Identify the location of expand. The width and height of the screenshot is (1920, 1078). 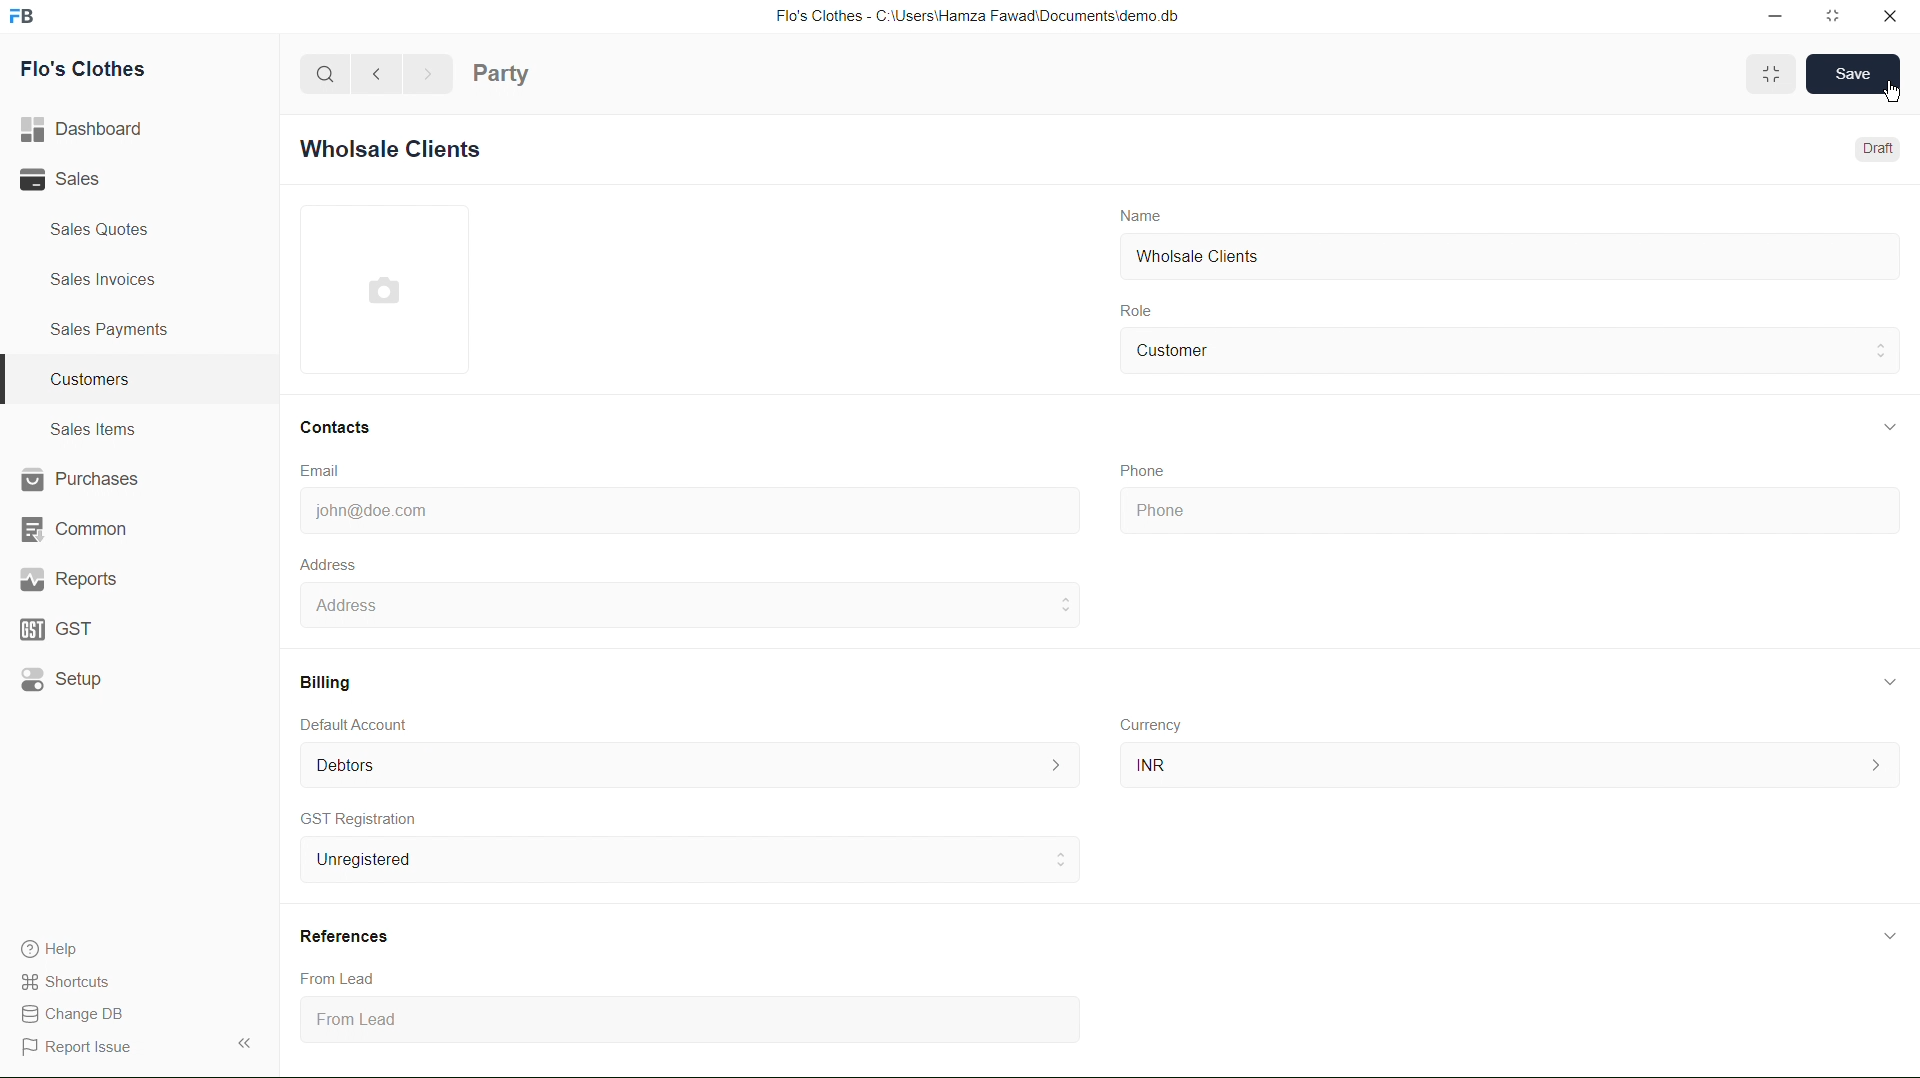
(1885, 681).